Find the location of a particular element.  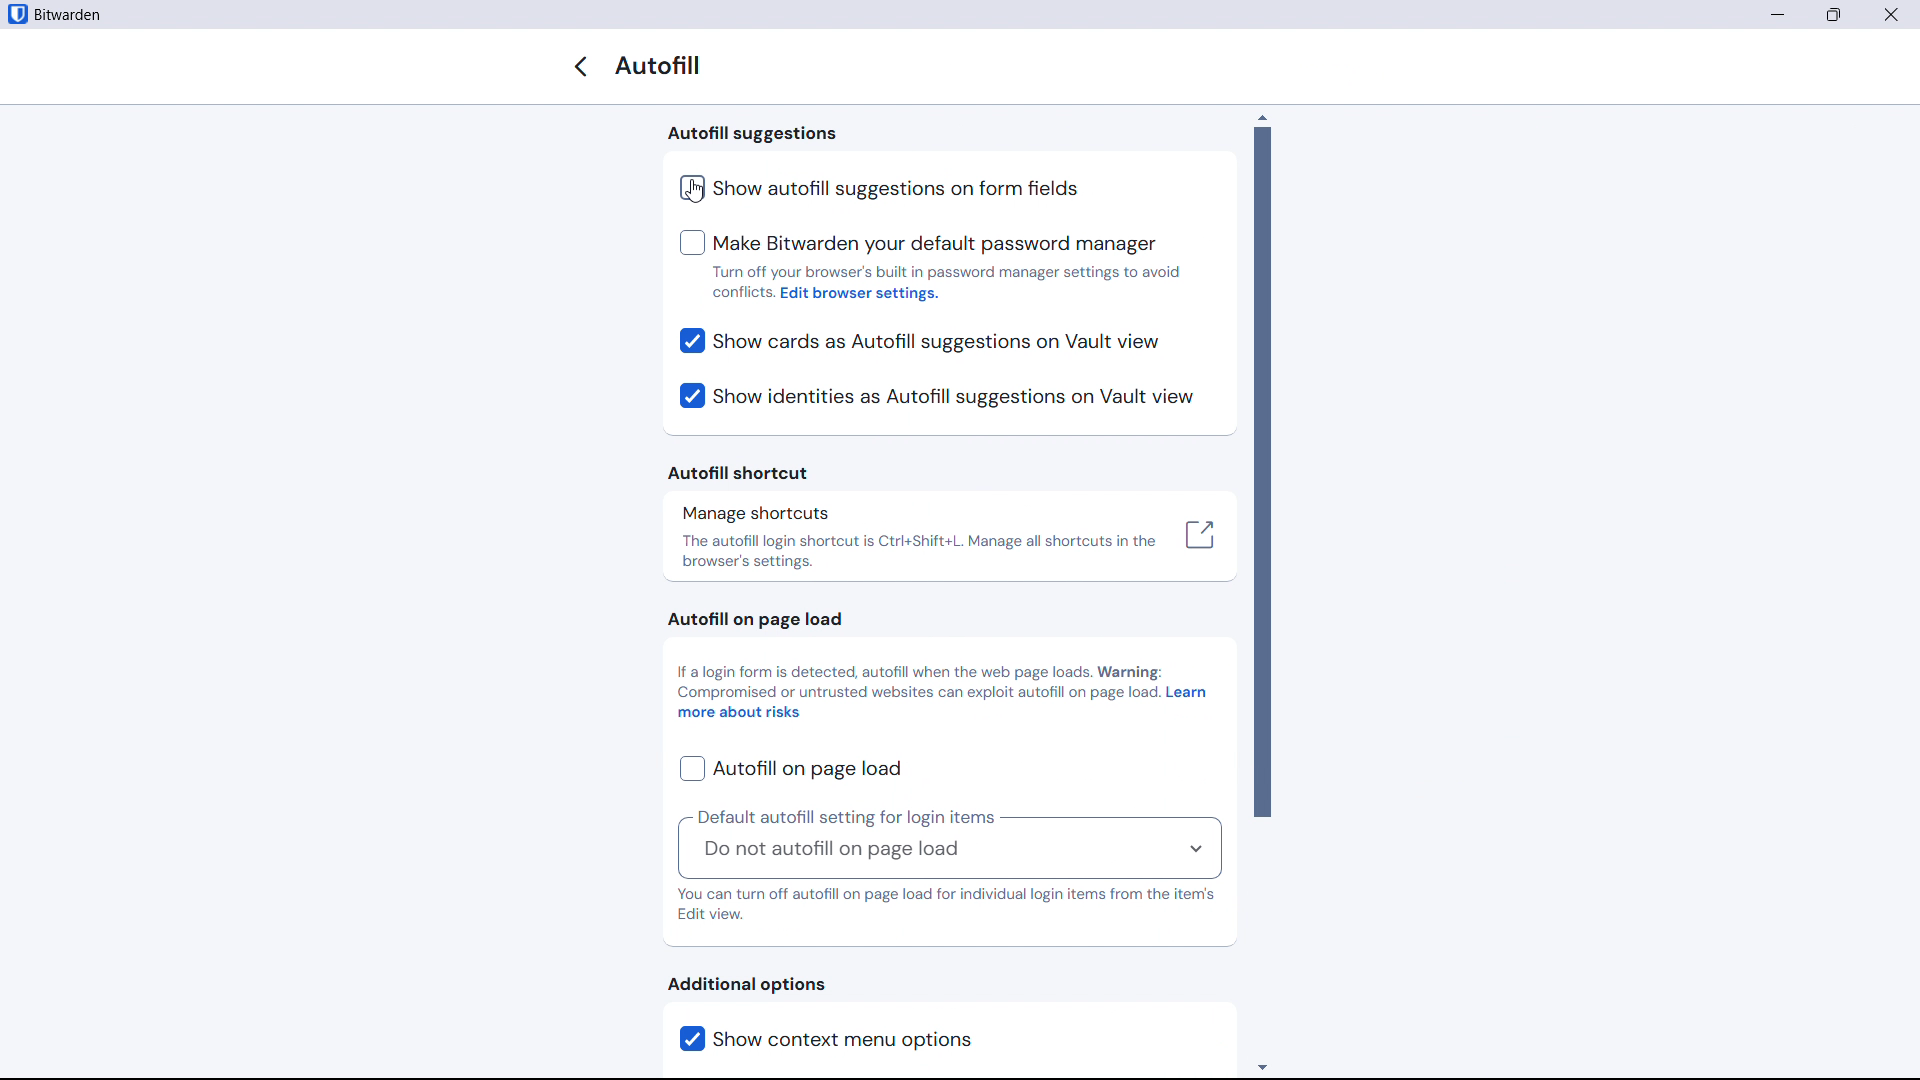

Show identities as out of your suggestions on vault view is located at coordinates (936, 397).